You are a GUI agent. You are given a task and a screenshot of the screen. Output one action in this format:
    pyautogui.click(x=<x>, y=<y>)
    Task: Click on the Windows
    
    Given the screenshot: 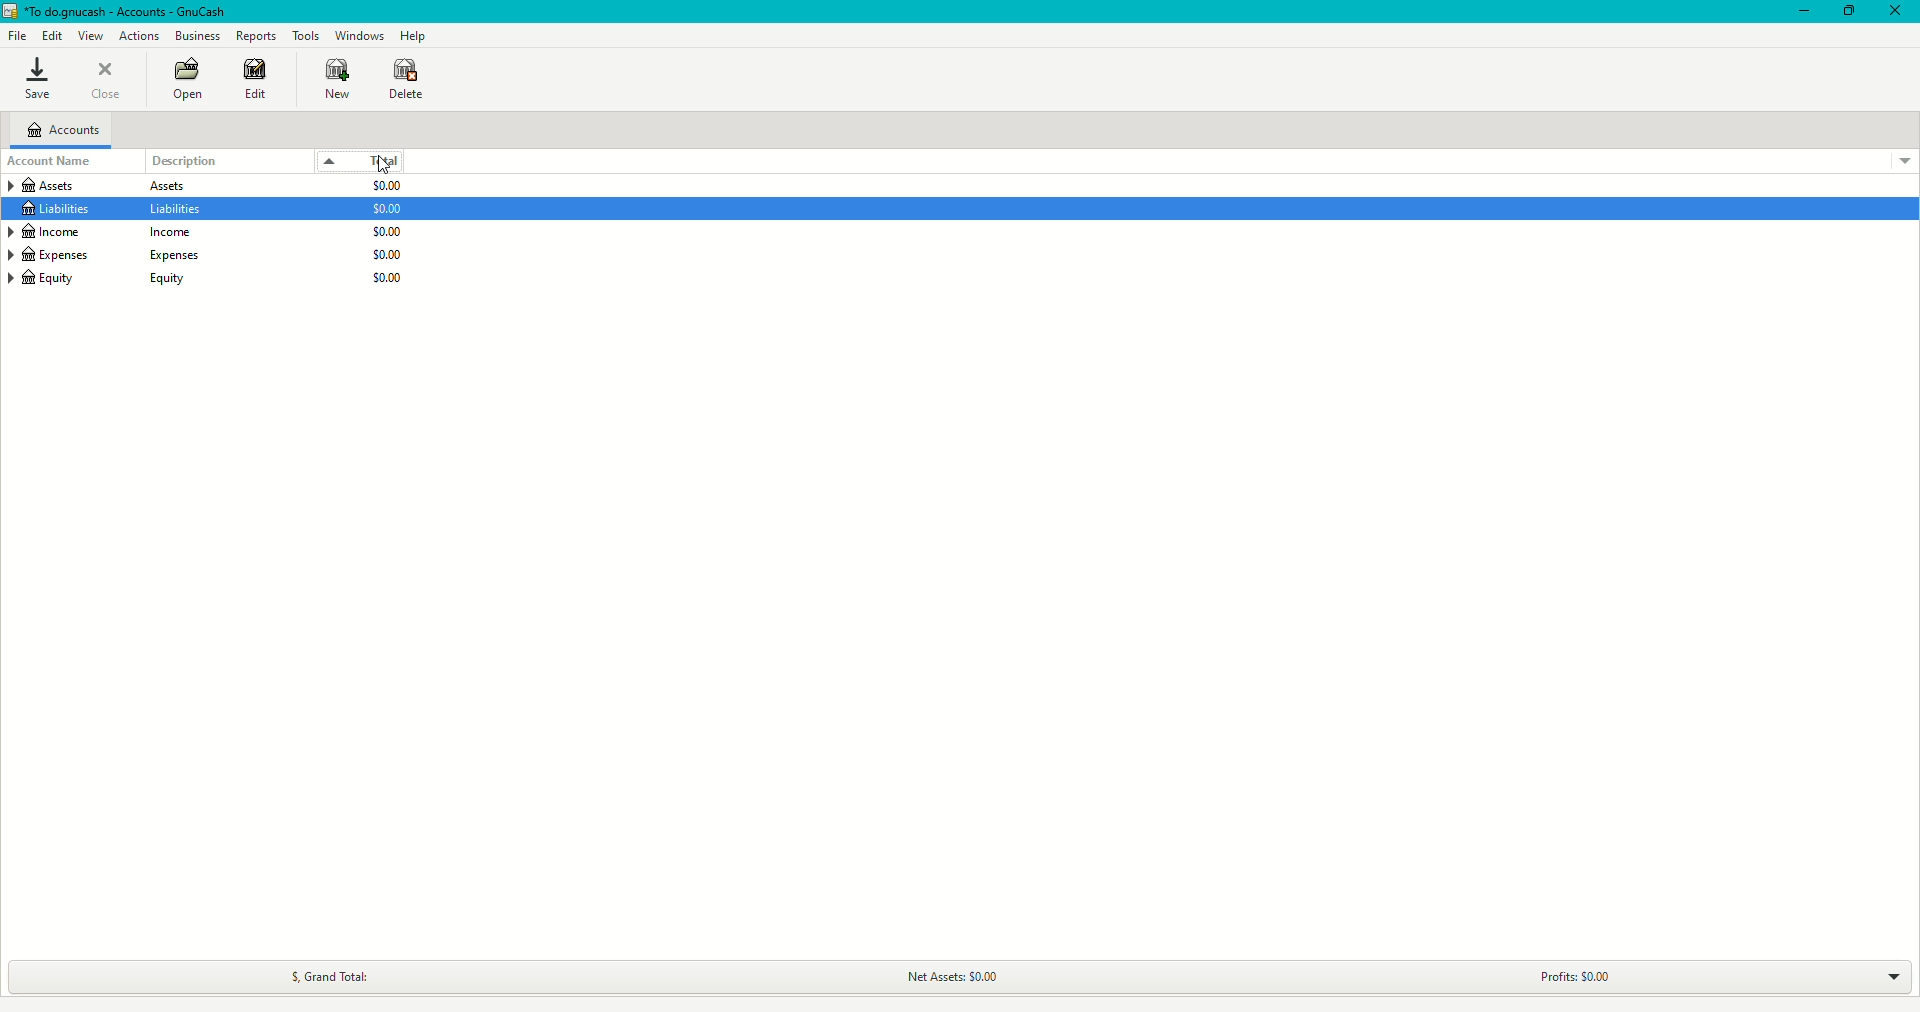 What is the action you would take?
    pyautogui.click(x=363, y=33)
    